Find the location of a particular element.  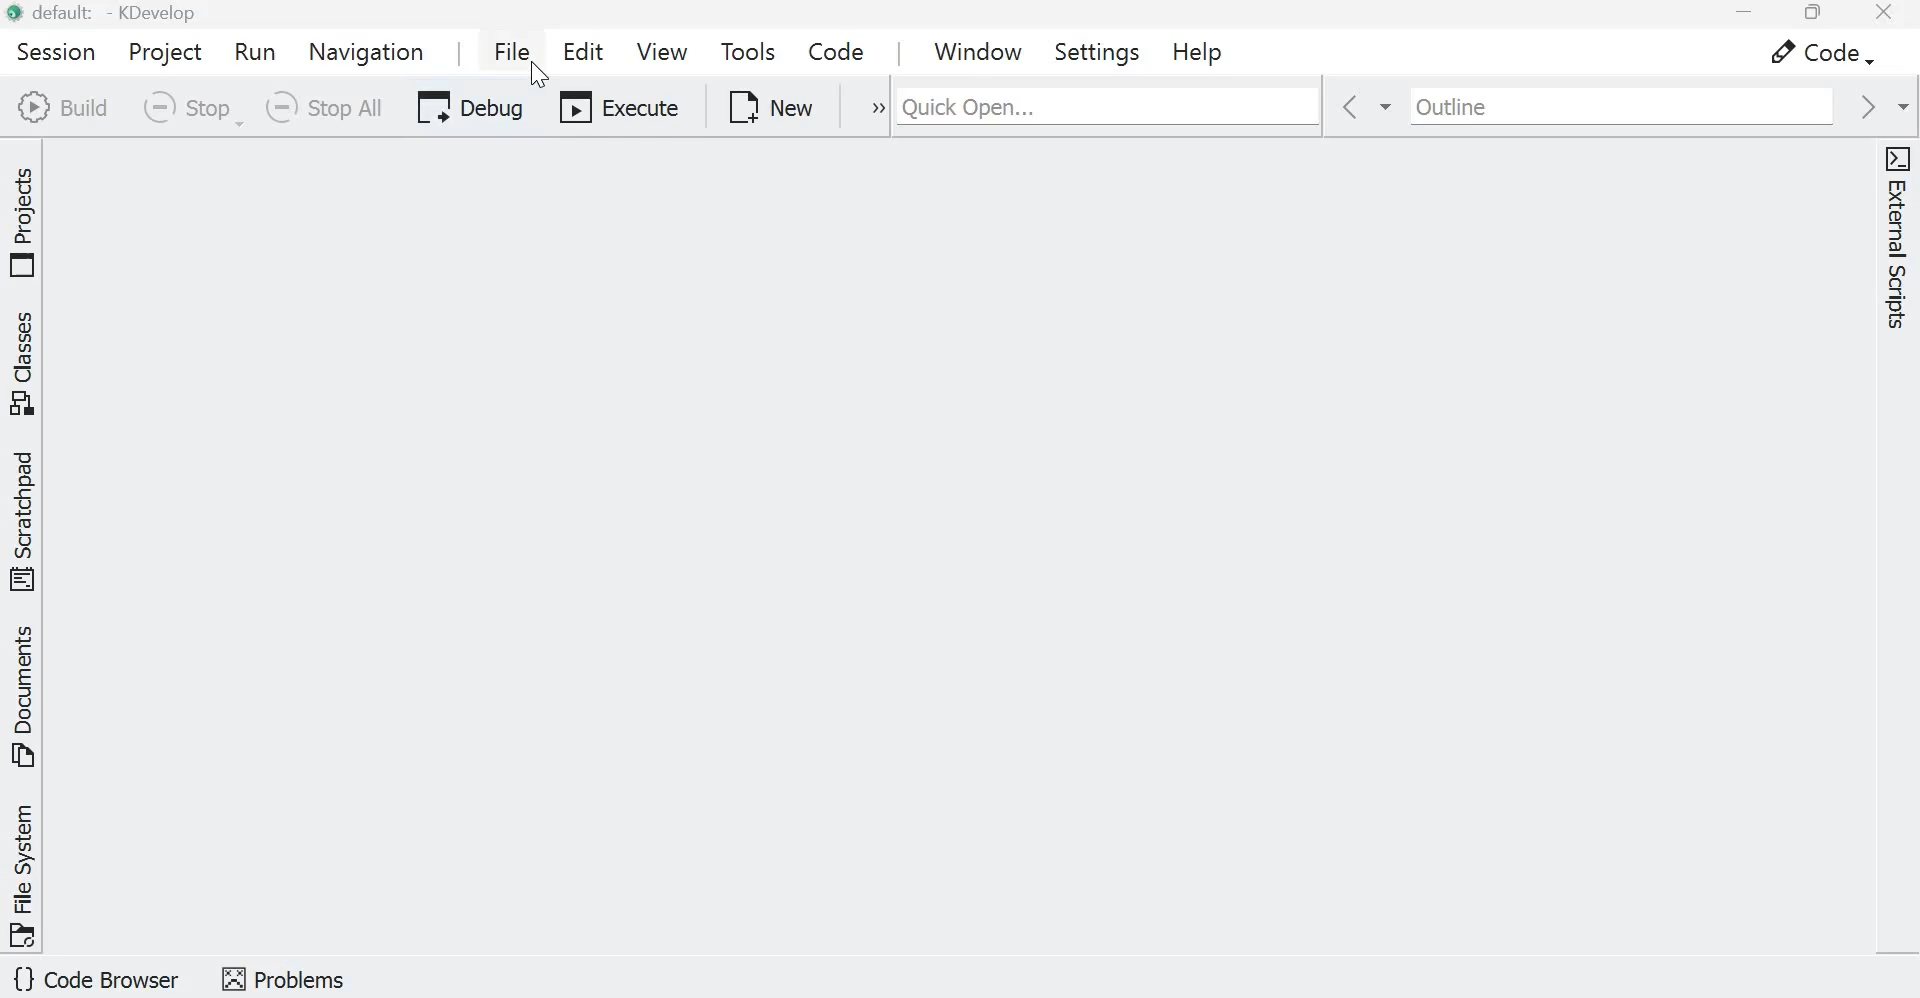

File is located at coordinates (507, 50).